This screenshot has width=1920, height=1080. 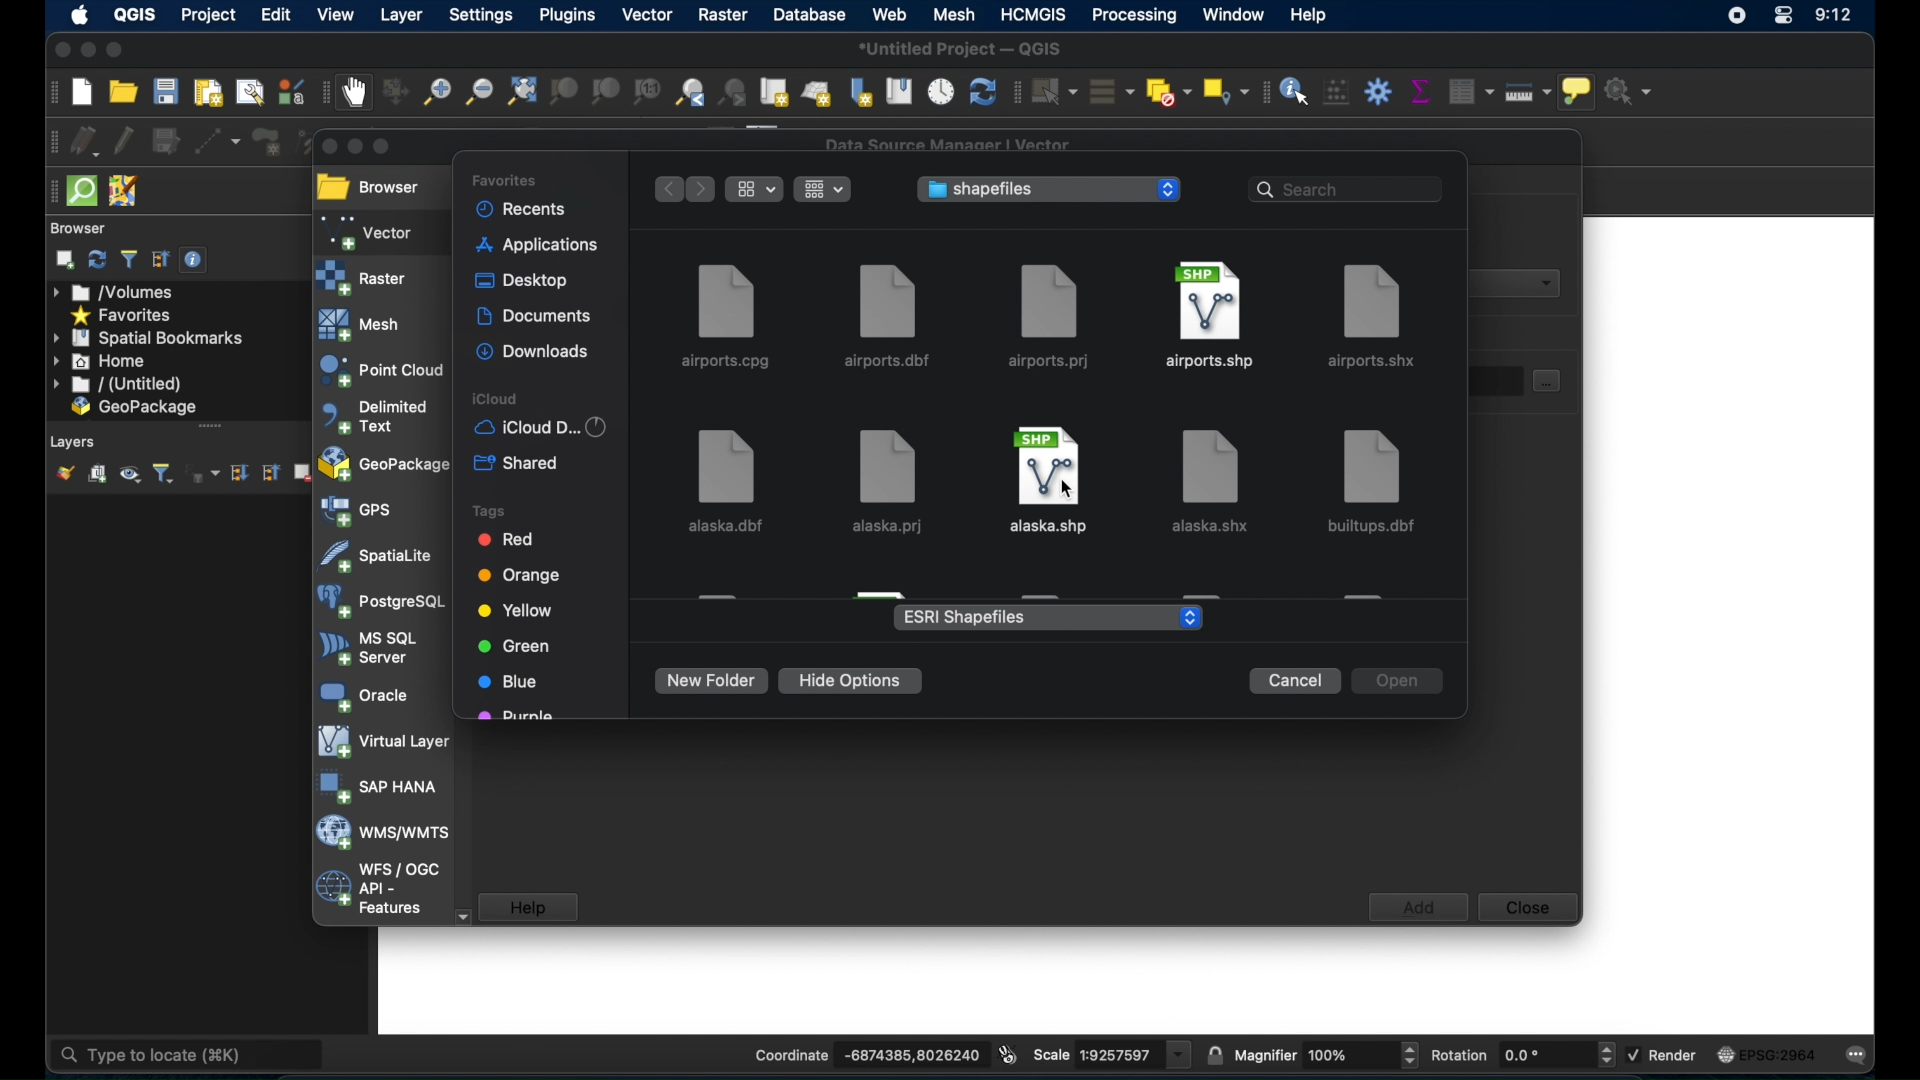 What do you see at coordinates (1363, 597) in the screenshot?
I see `obscured file` at bounding box center [1363, 597].